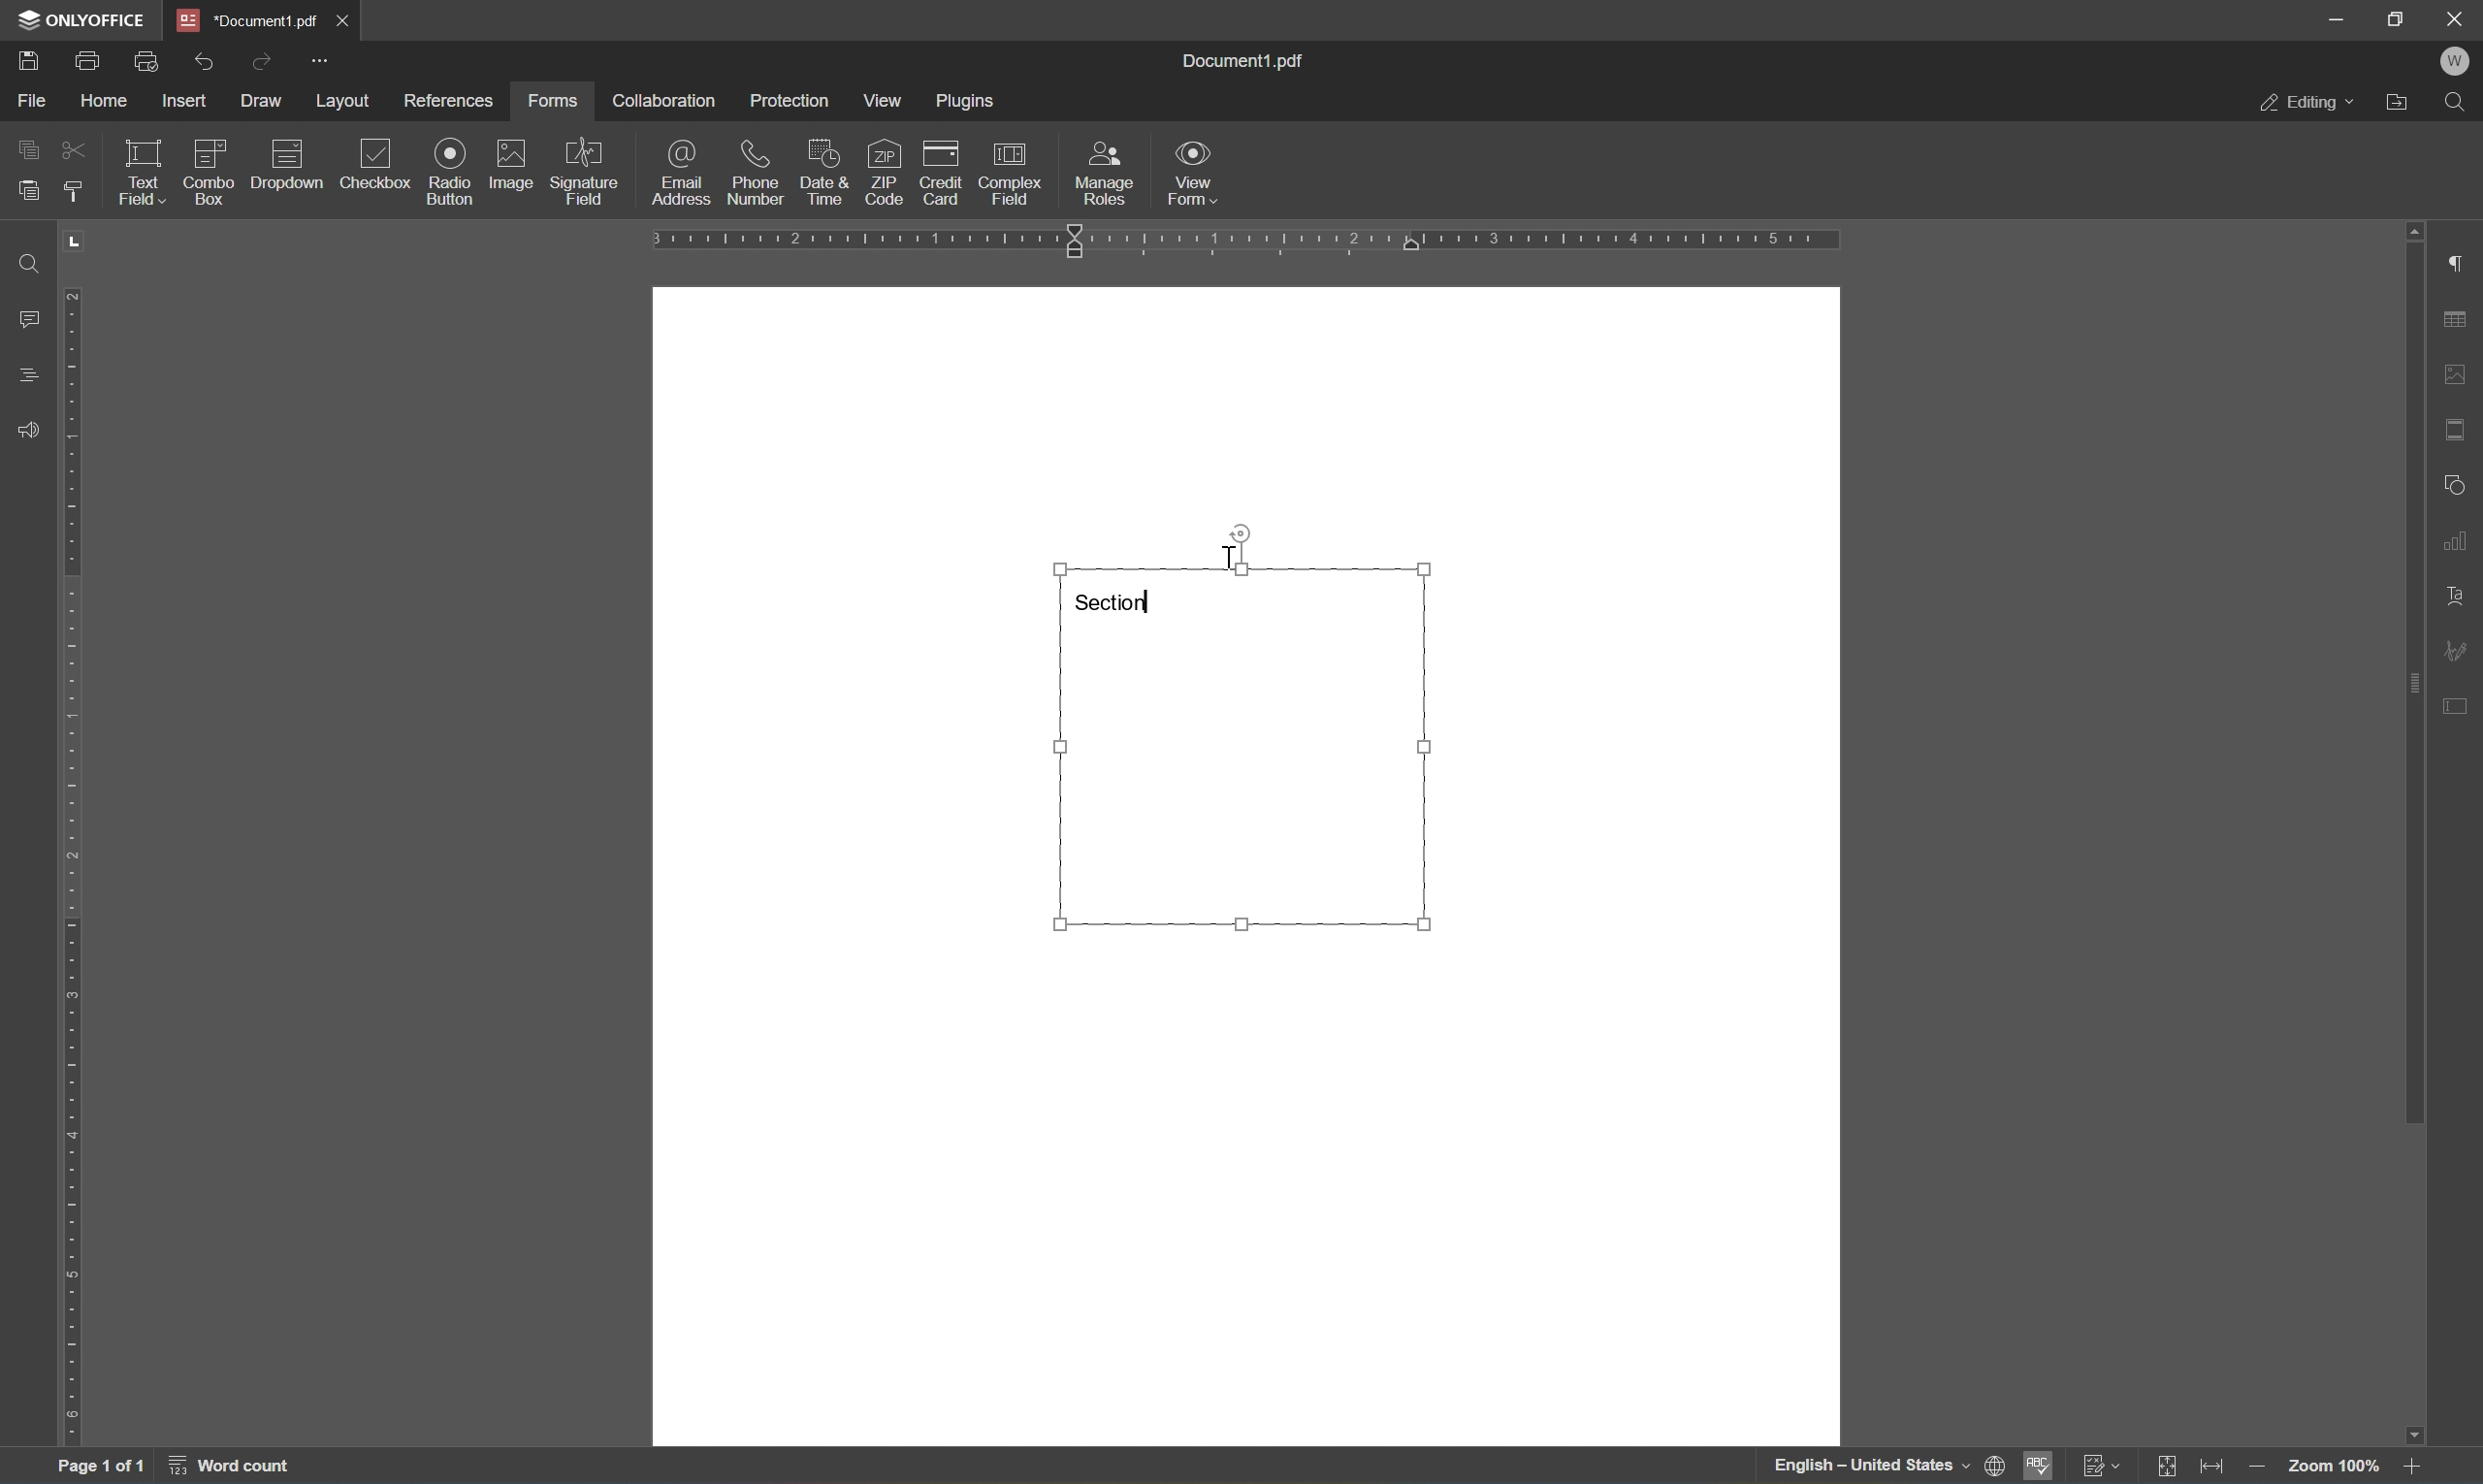  Describe the element at coordinates (1204, 175) in the screenshot. I see `view form` at that location.